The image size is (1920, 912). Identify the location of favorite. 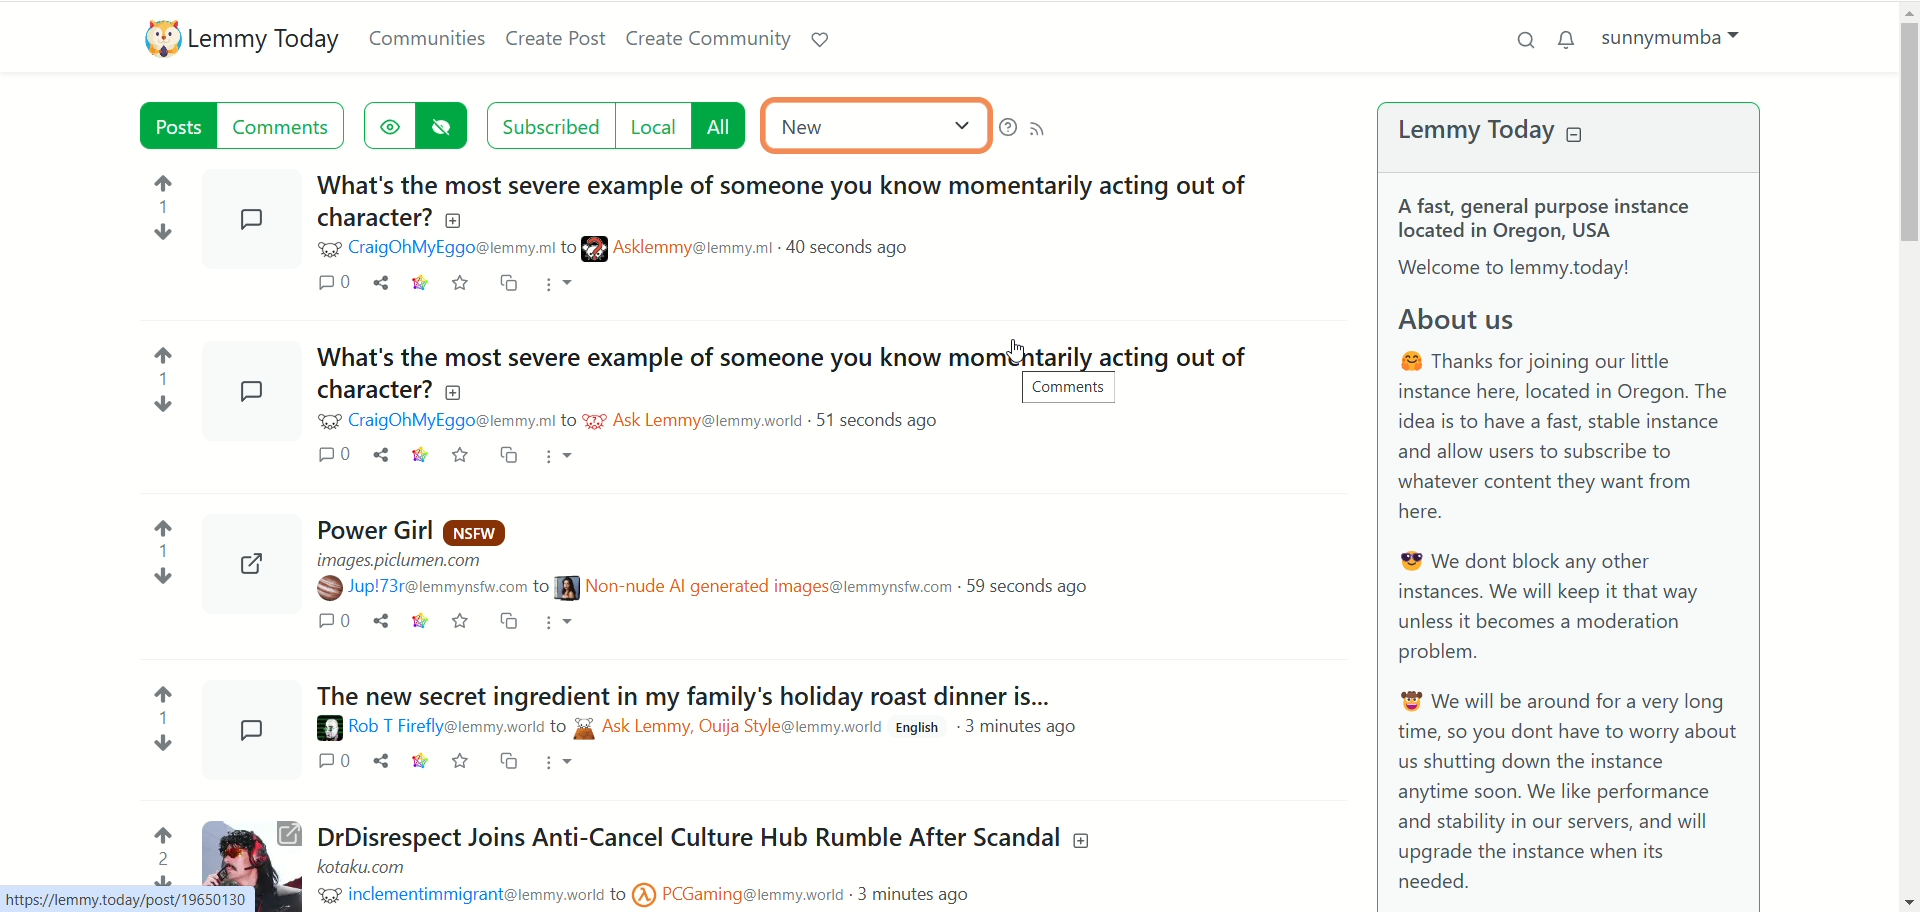
(459, 455).